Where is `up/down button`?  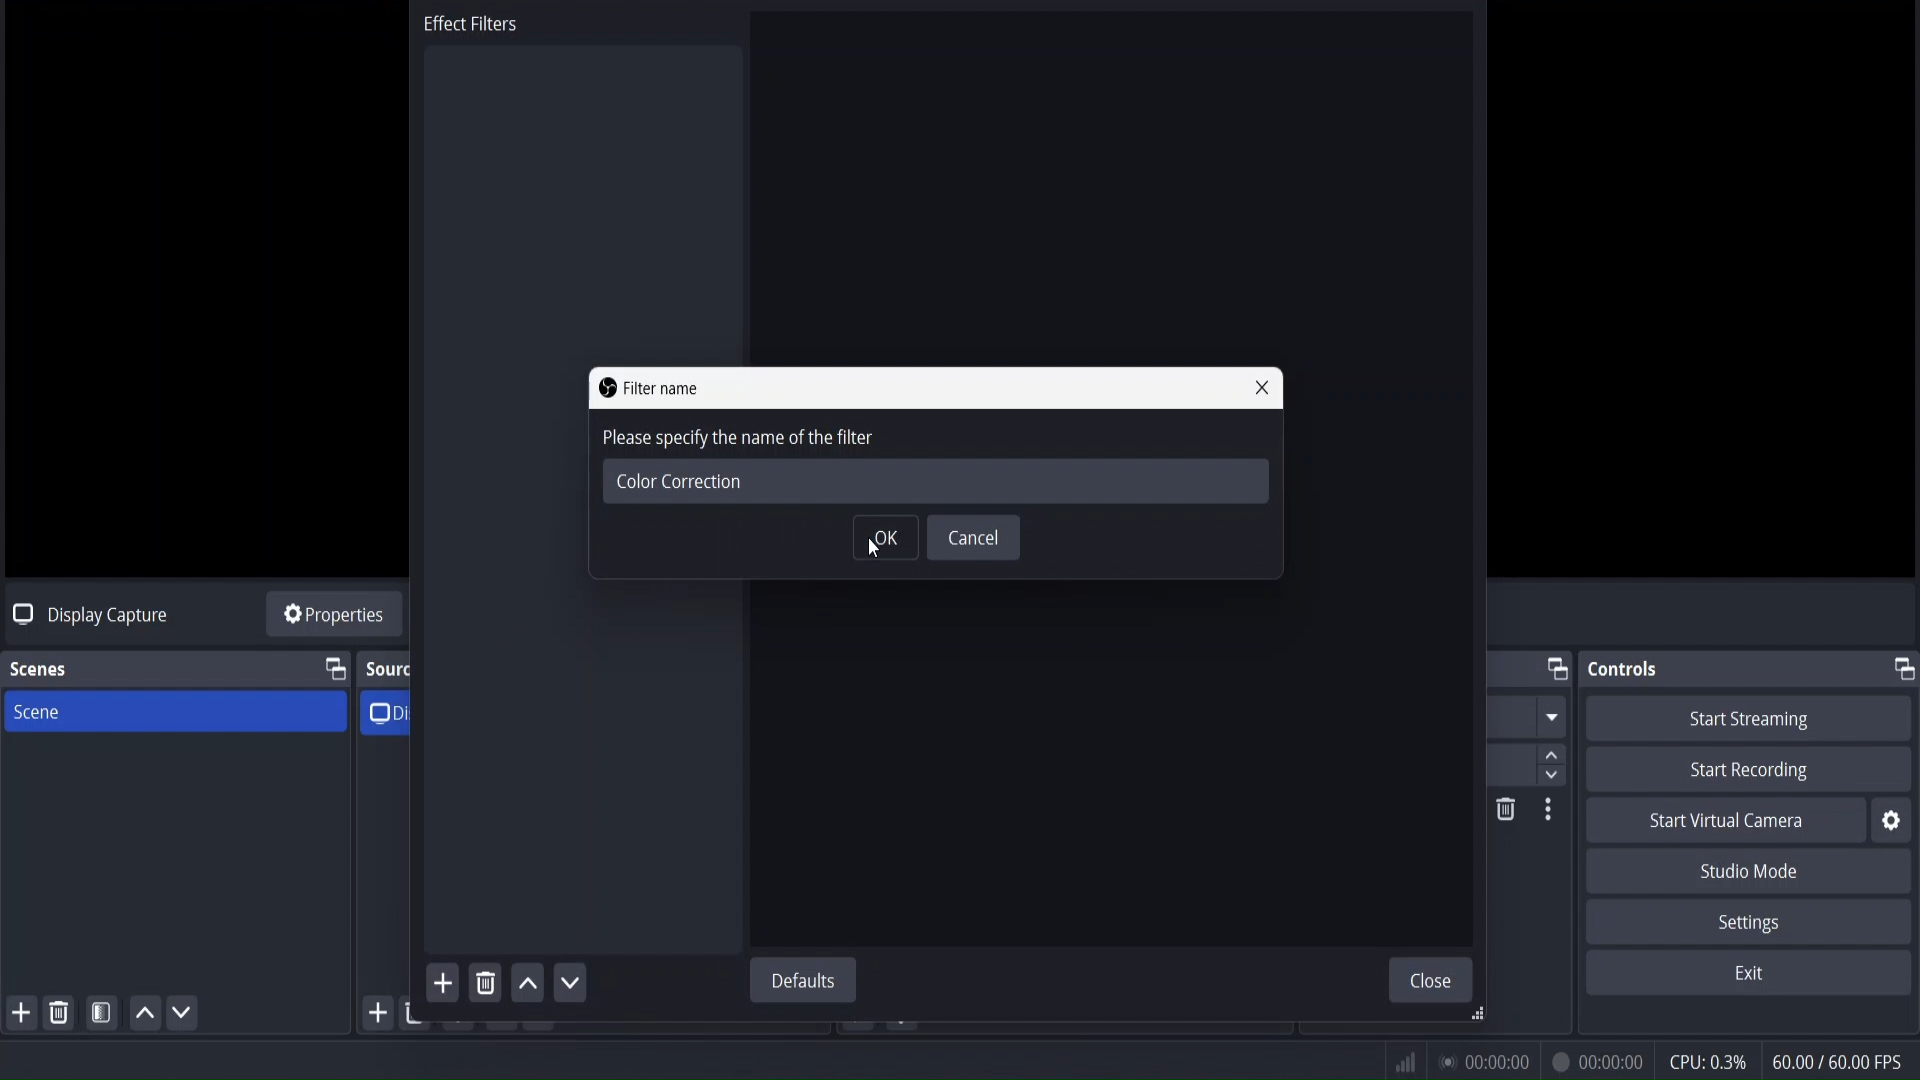
up/down button is located at coordinates (1558, 739).